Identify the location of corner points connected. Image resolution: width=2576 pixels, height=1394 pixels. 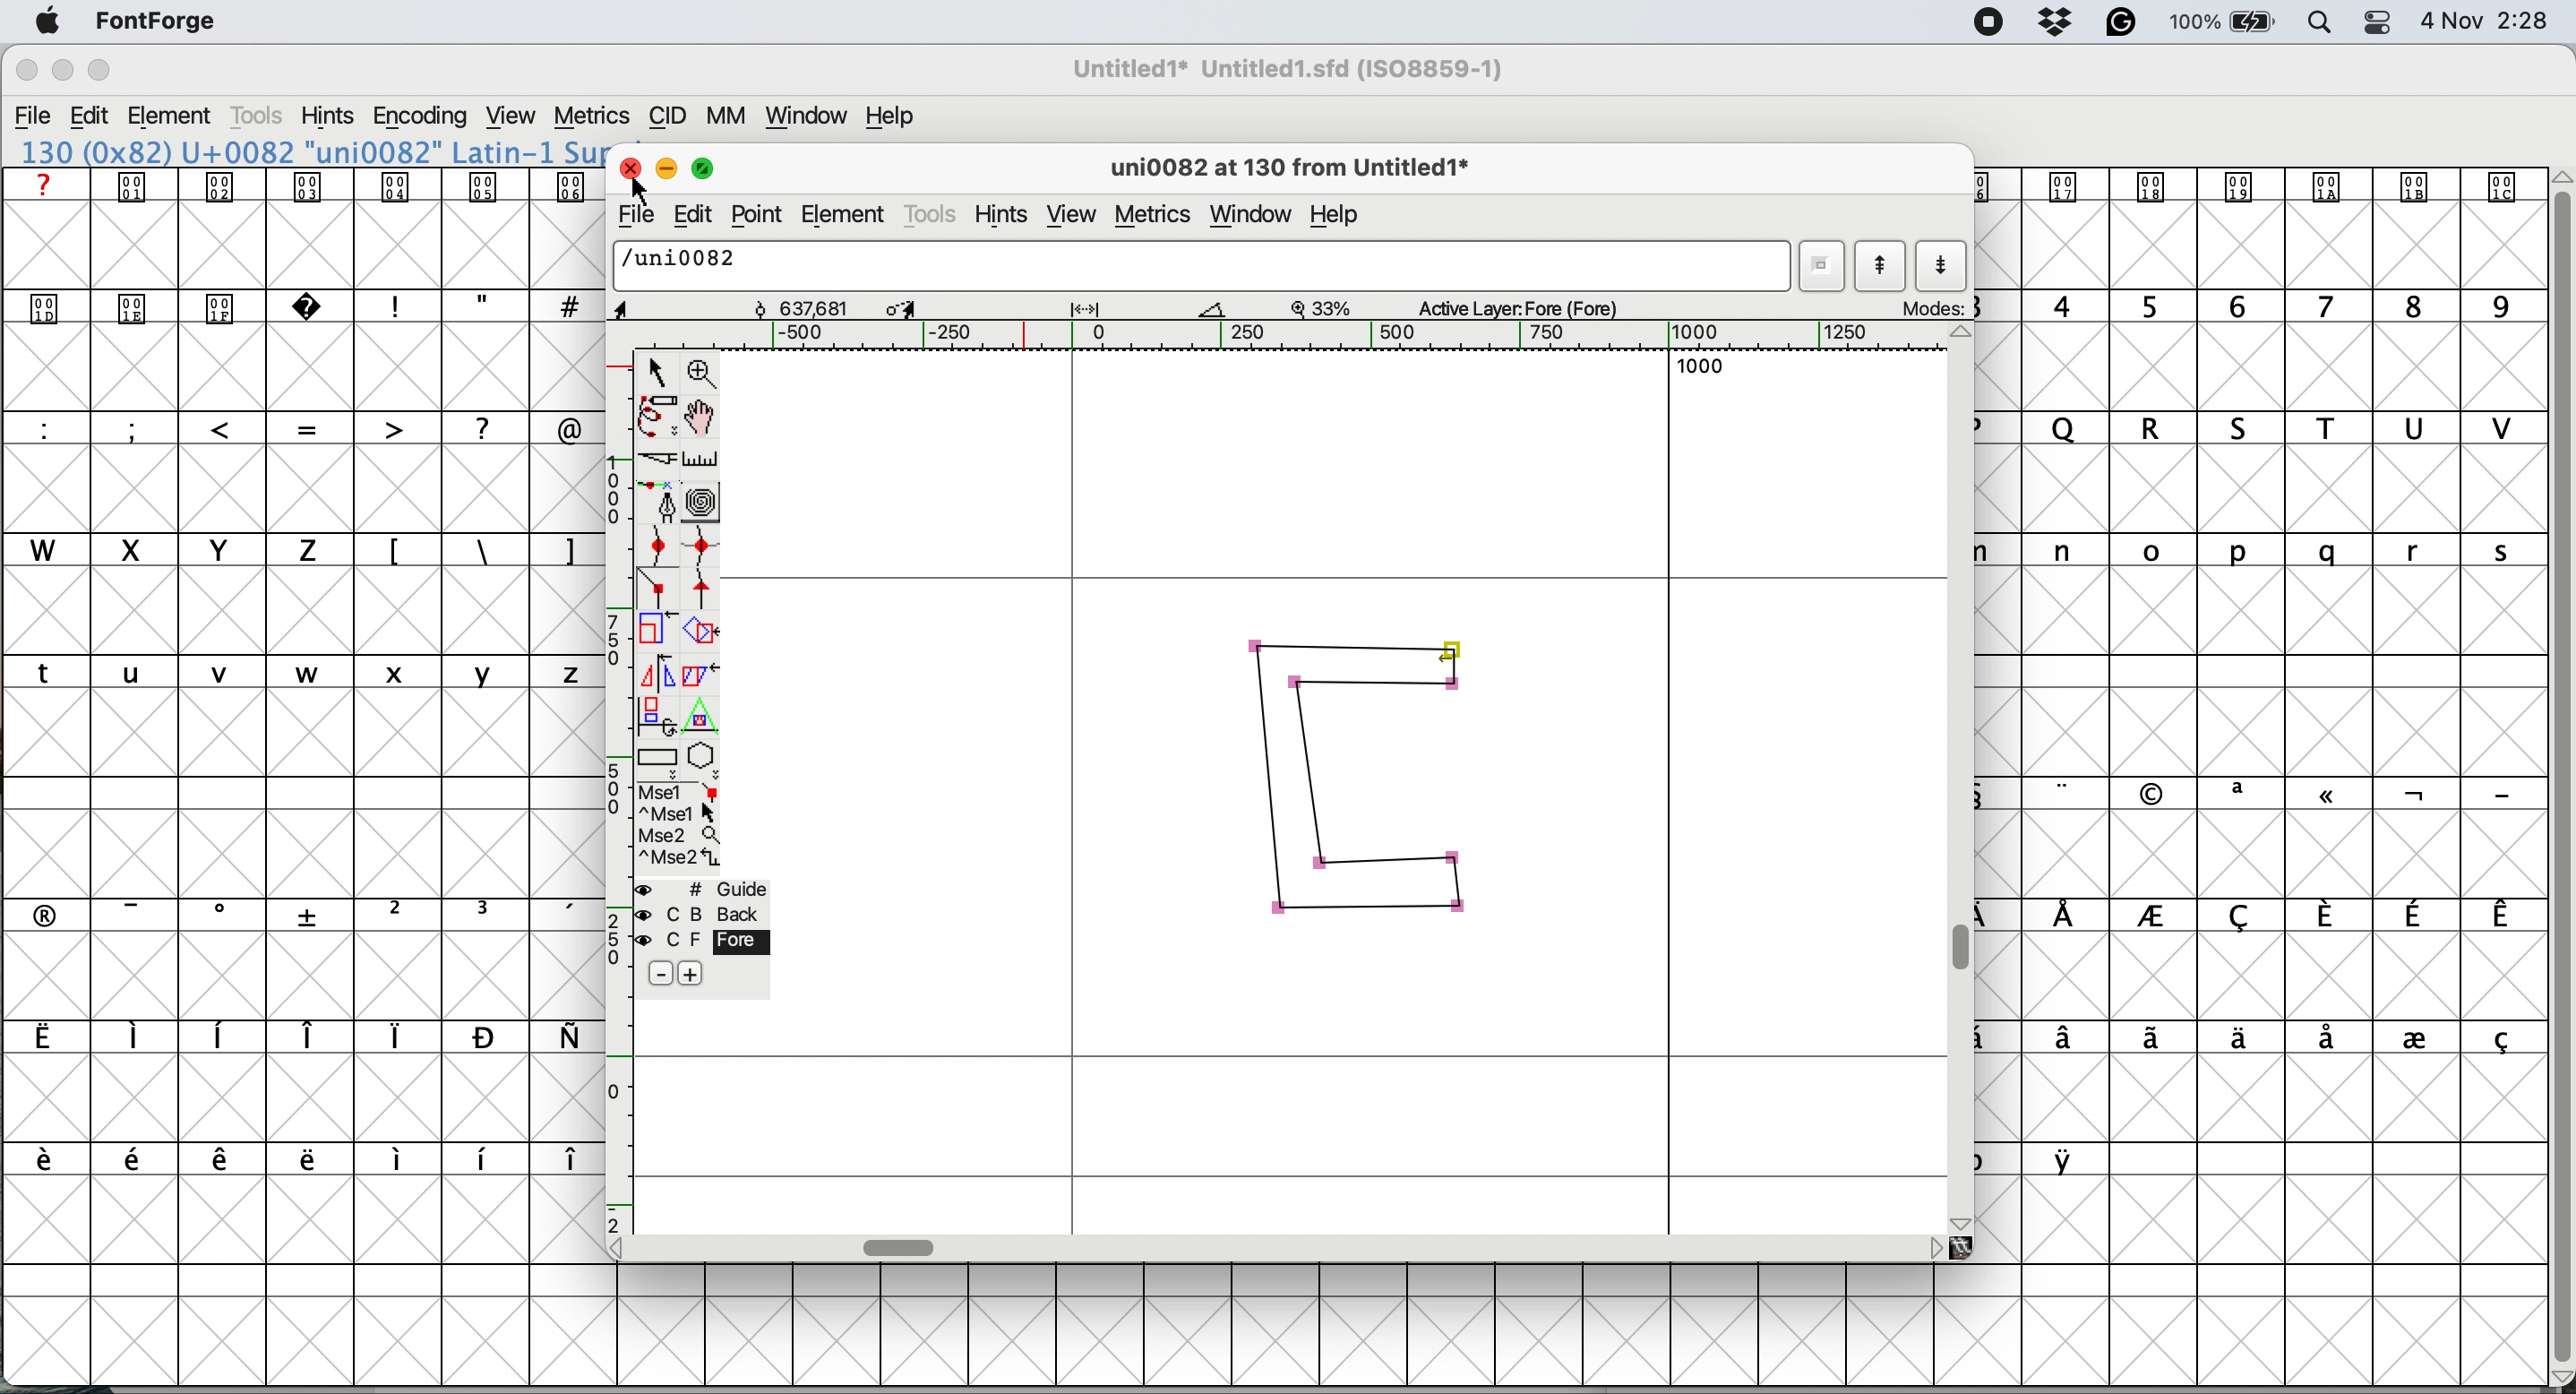
(1264, 780).